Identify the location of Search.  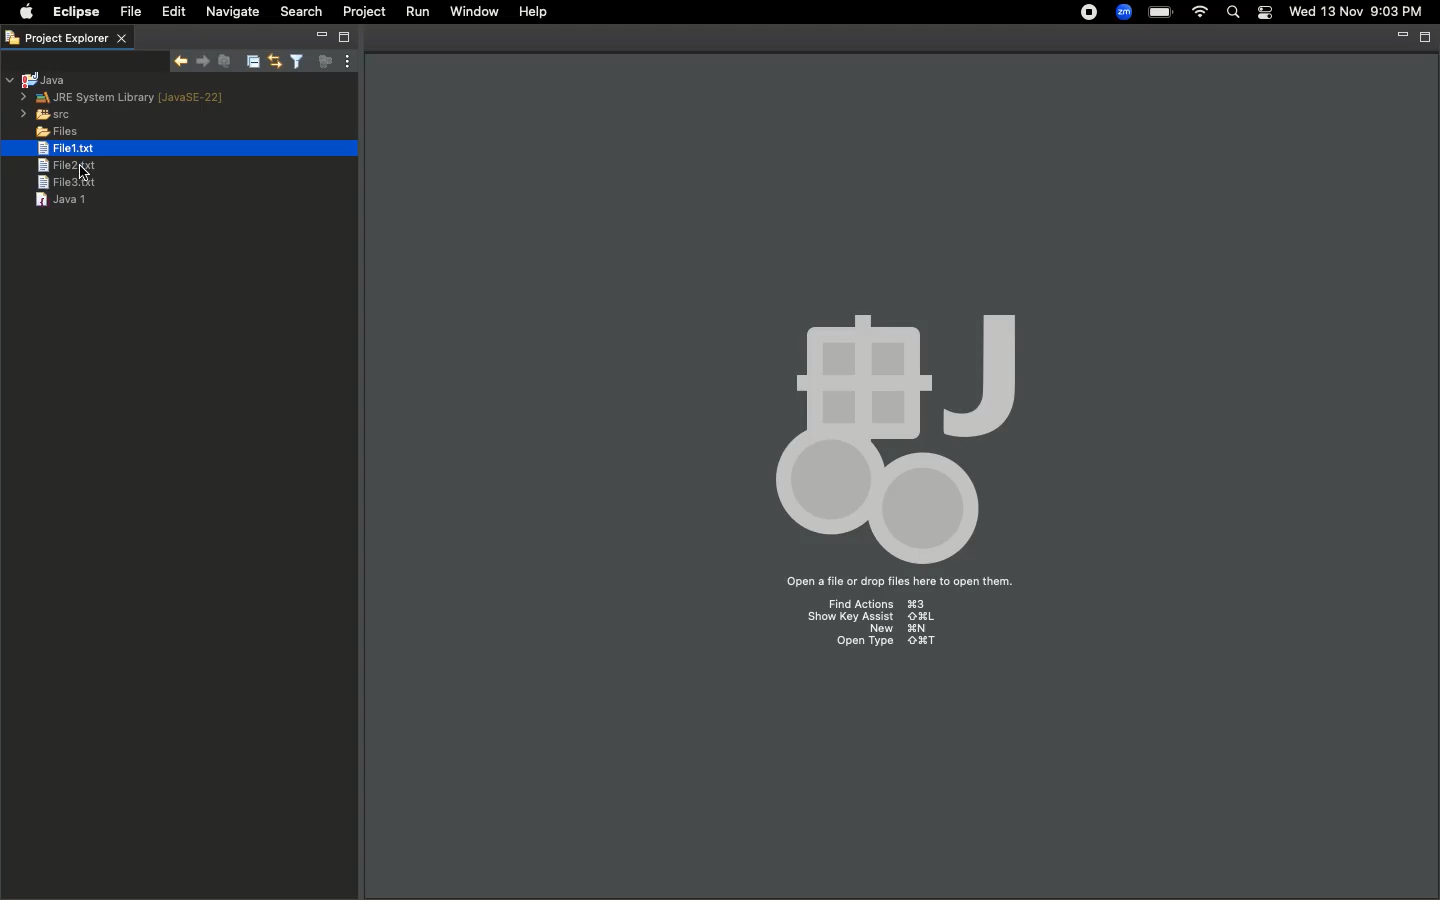
(302, 11).